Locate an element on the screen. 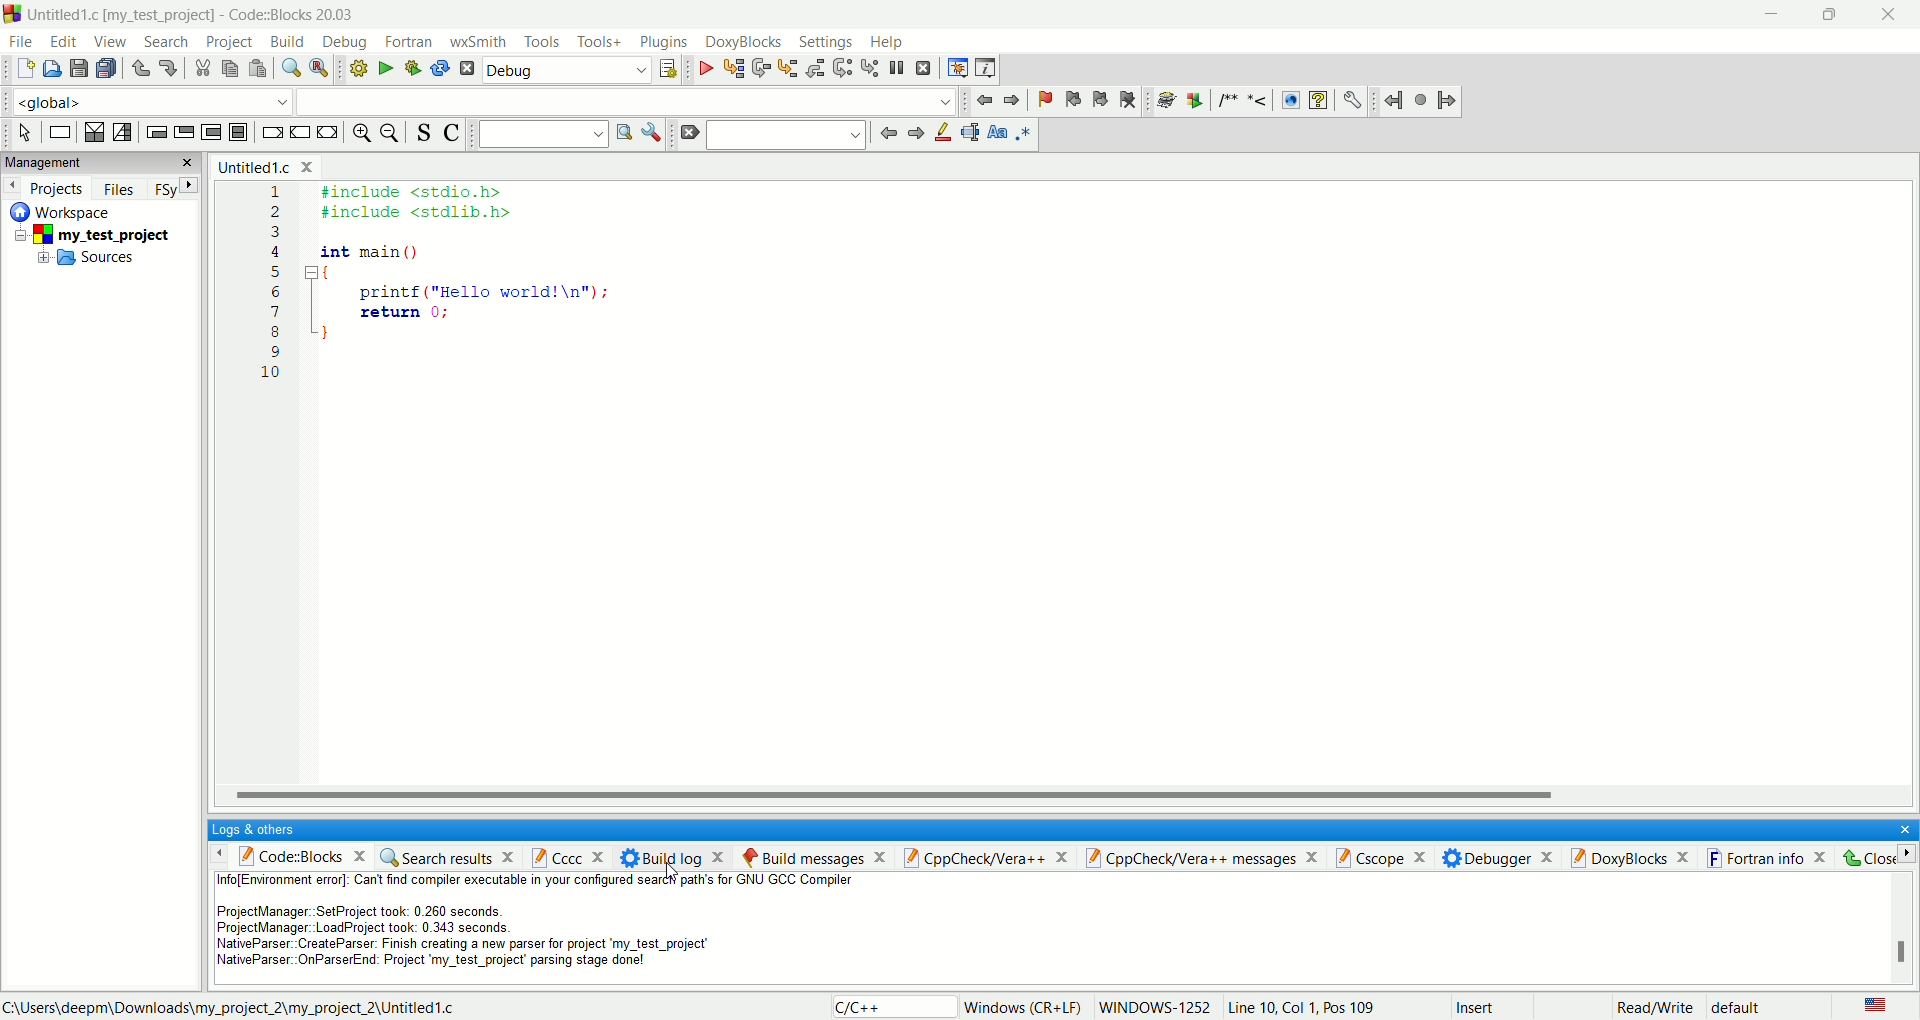  text search is located at coordinates (543, 133).